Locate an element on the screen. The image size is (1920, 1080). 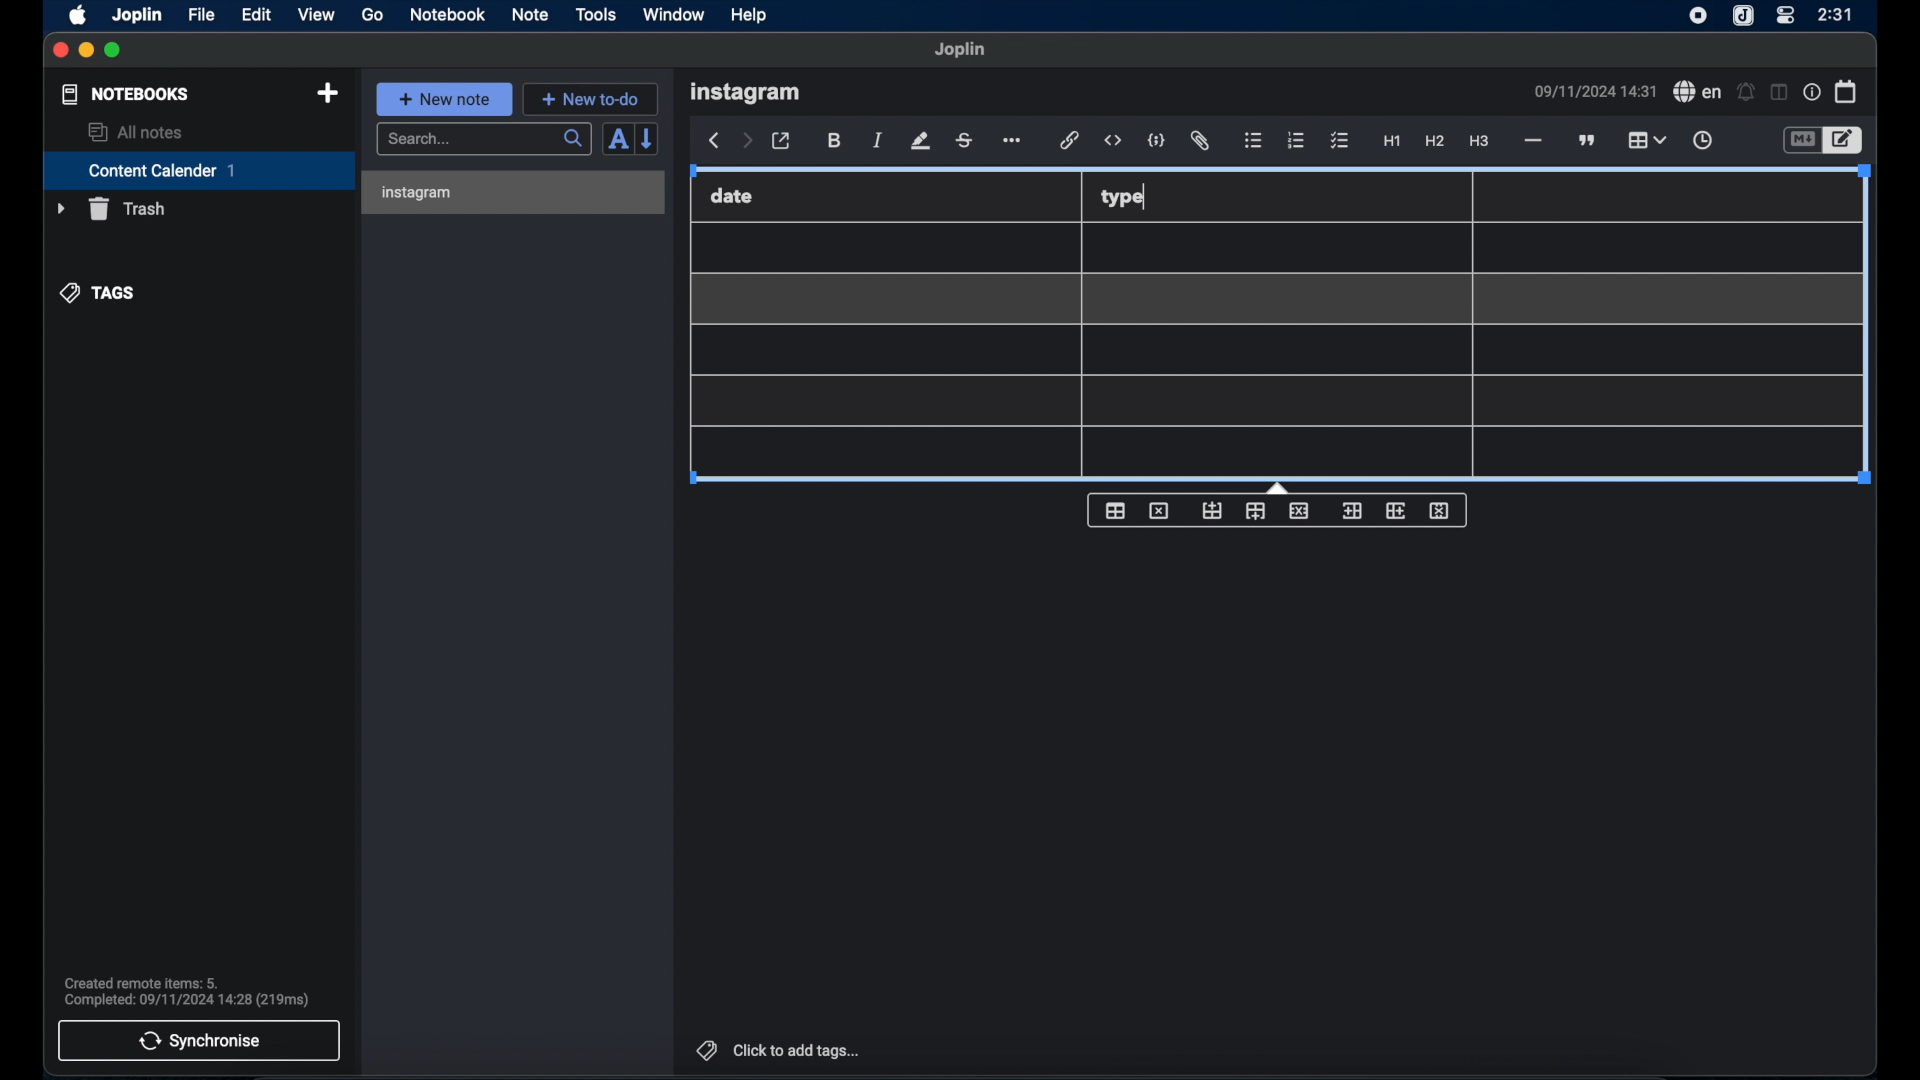
insert time is located at coordinates (1704, 140).